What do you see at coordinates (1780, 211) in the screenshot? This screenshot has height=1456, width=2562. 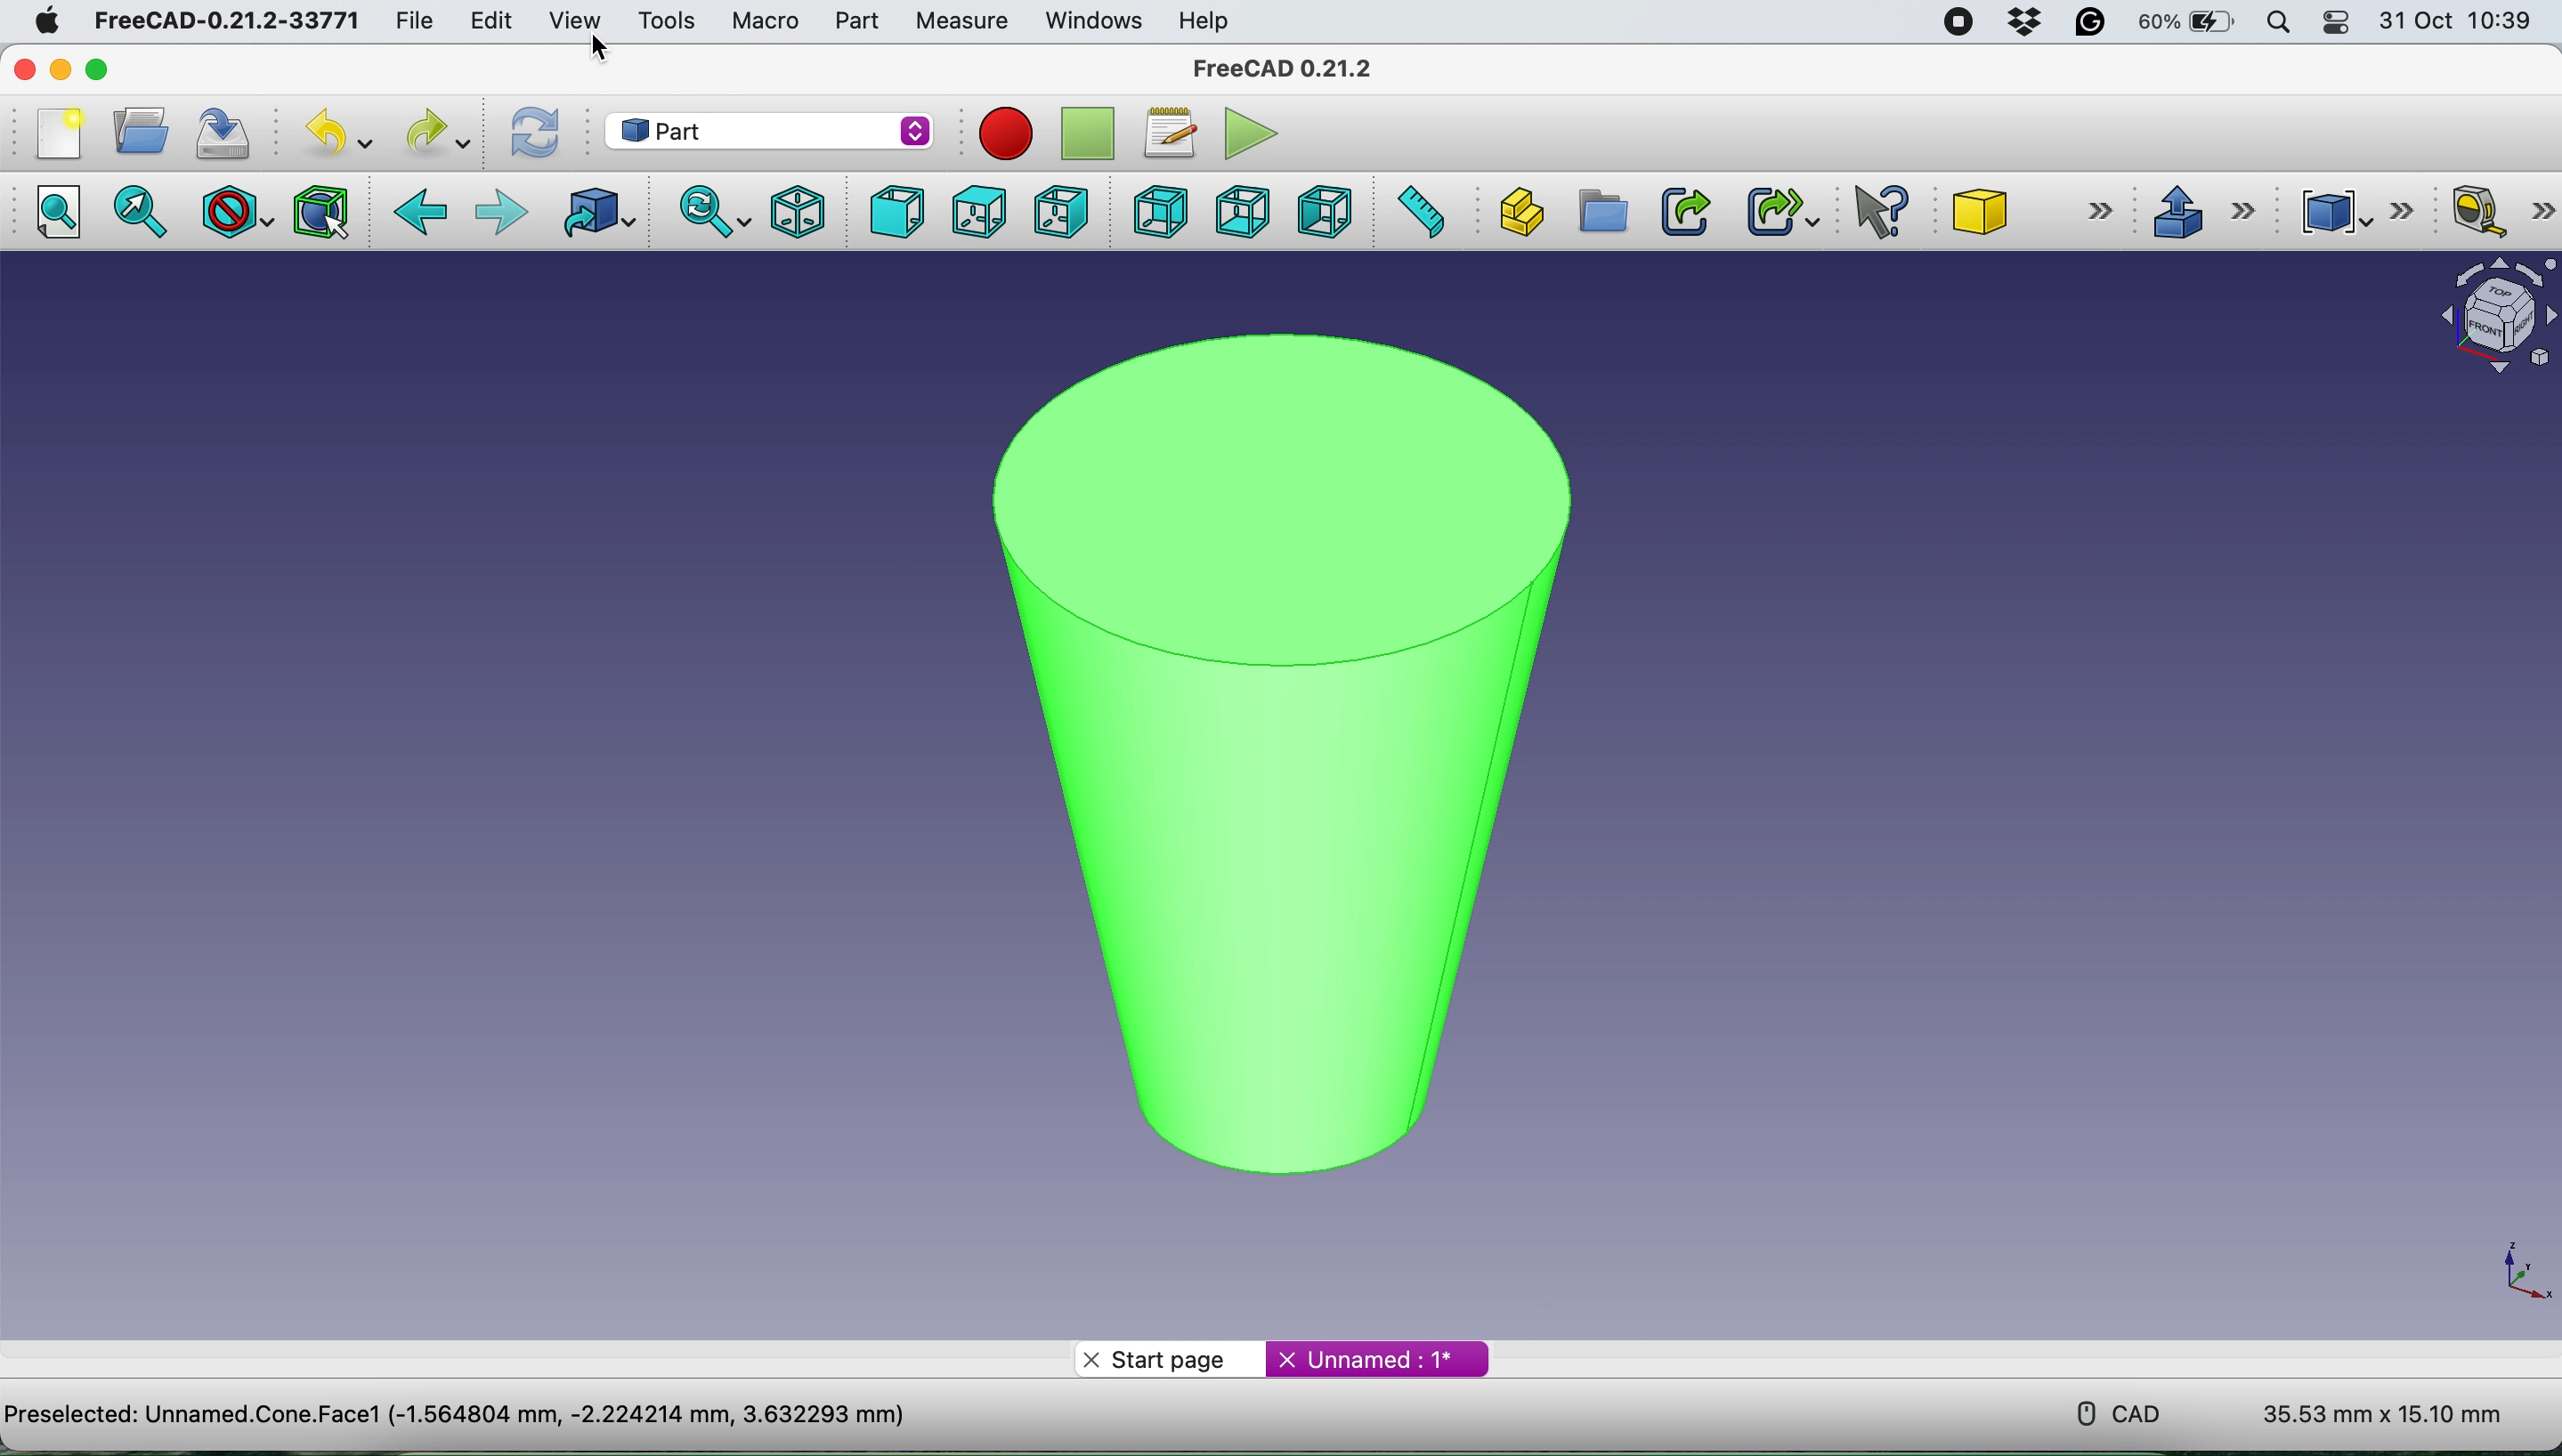 I see `make sub link` at bounding box center [1780, 211].